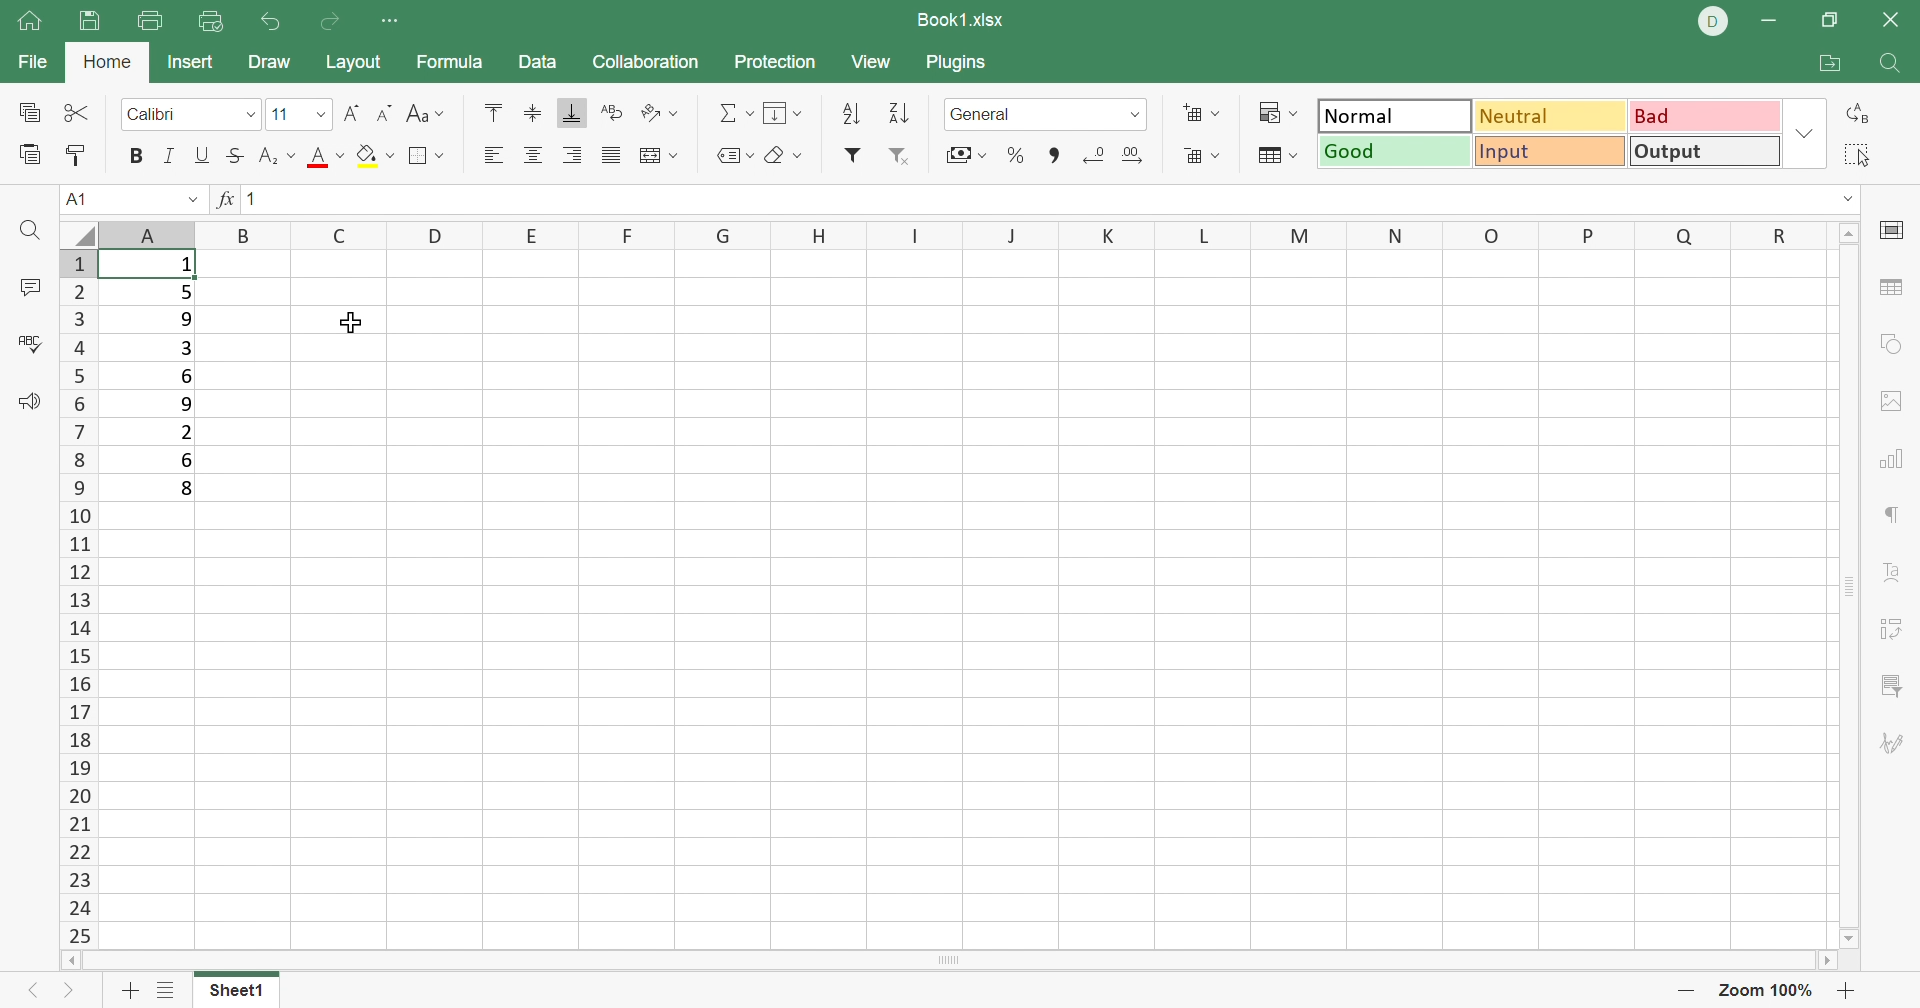 This screenshot has width=1920, height=1008. I want to click on File, so click(28, 63).